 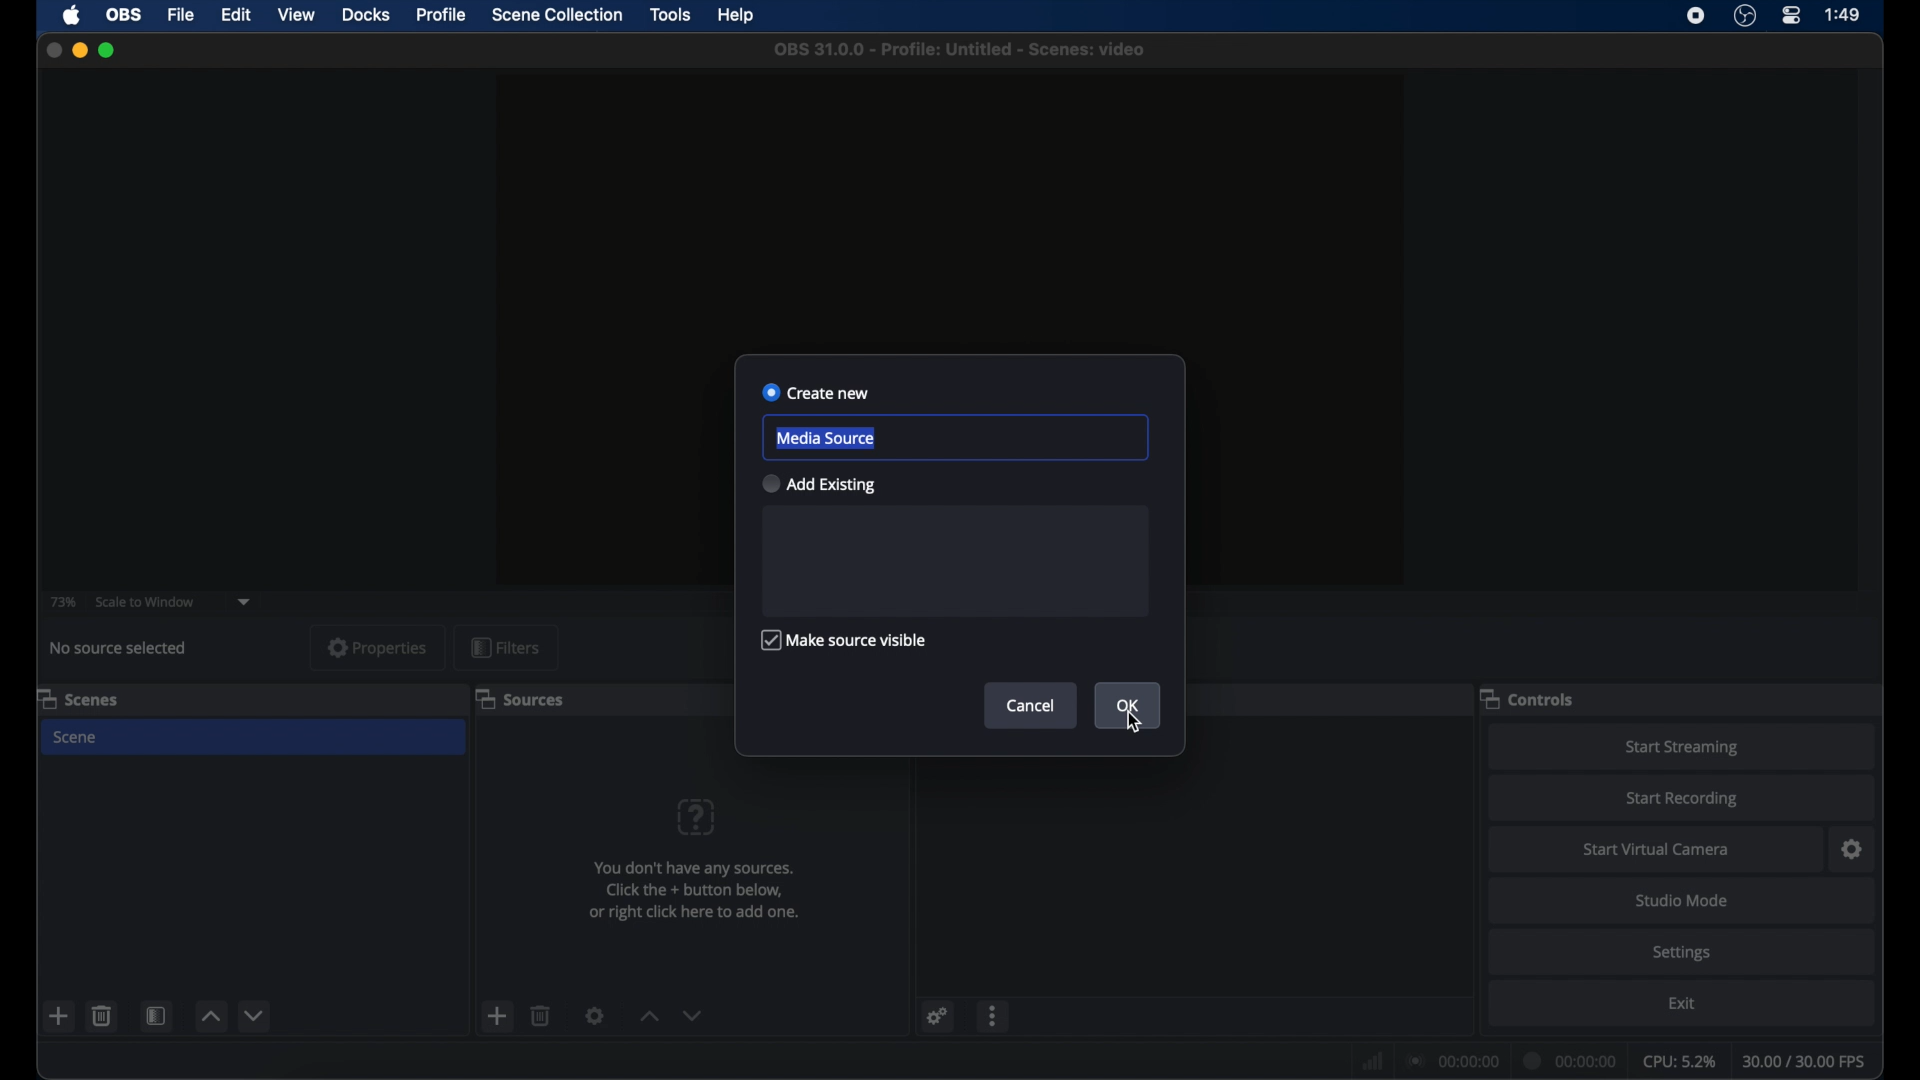 What do you see at coordinates (704, 895) in the screenshot?
I see `text` at bounding box center [704, 895].